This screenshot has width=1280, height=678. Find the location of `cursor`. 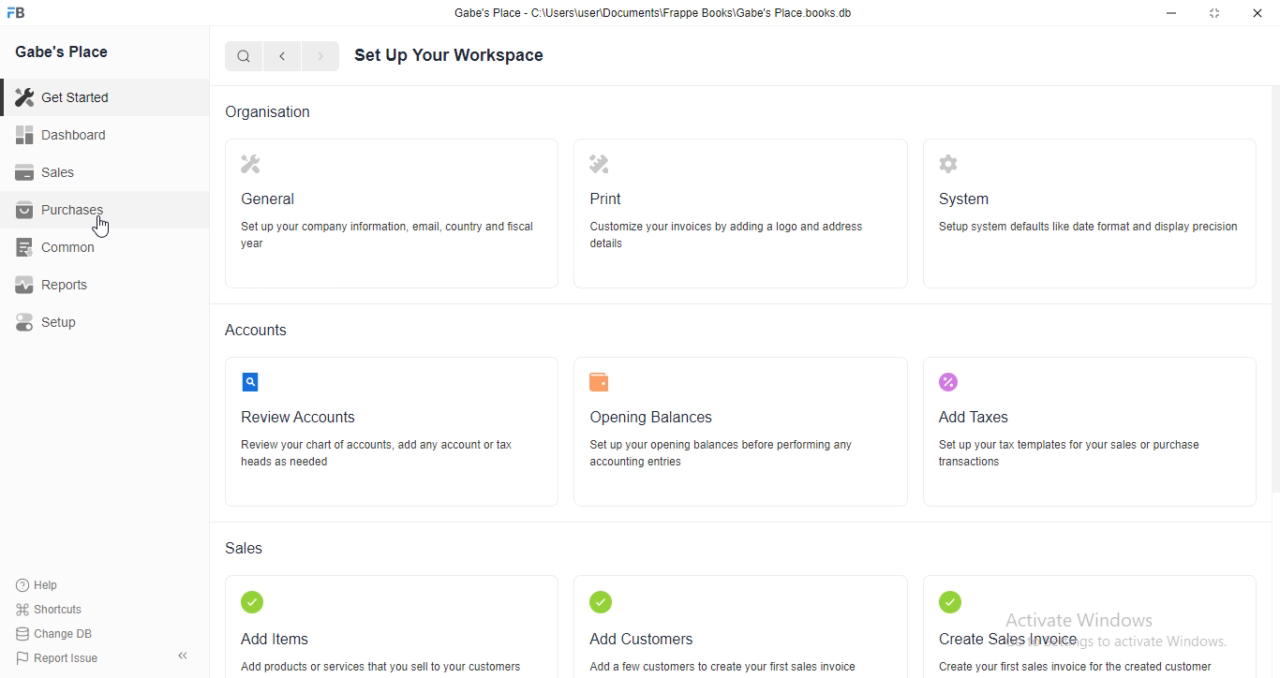

cursor is located at coordinates (106, 227).